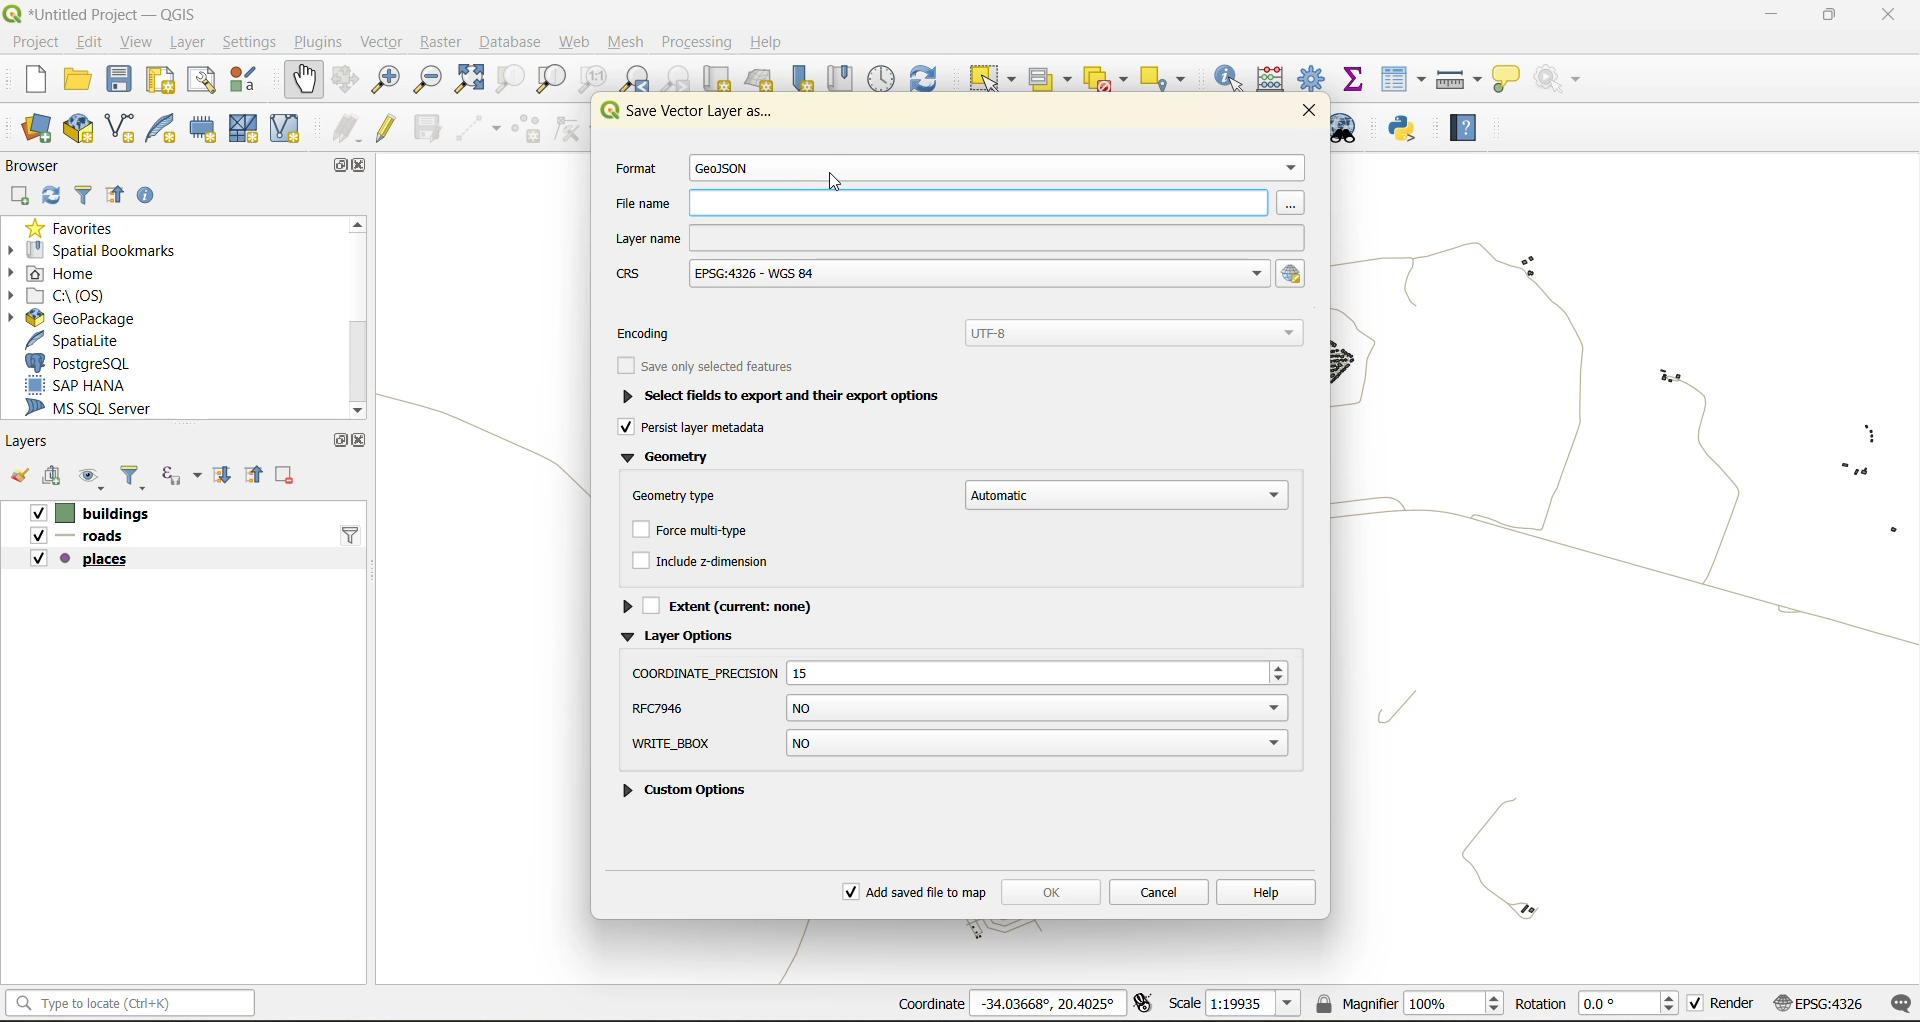 The width and height of the screenshot is (1920, 1022). I want to click on new shapefile, so click(121, 126).